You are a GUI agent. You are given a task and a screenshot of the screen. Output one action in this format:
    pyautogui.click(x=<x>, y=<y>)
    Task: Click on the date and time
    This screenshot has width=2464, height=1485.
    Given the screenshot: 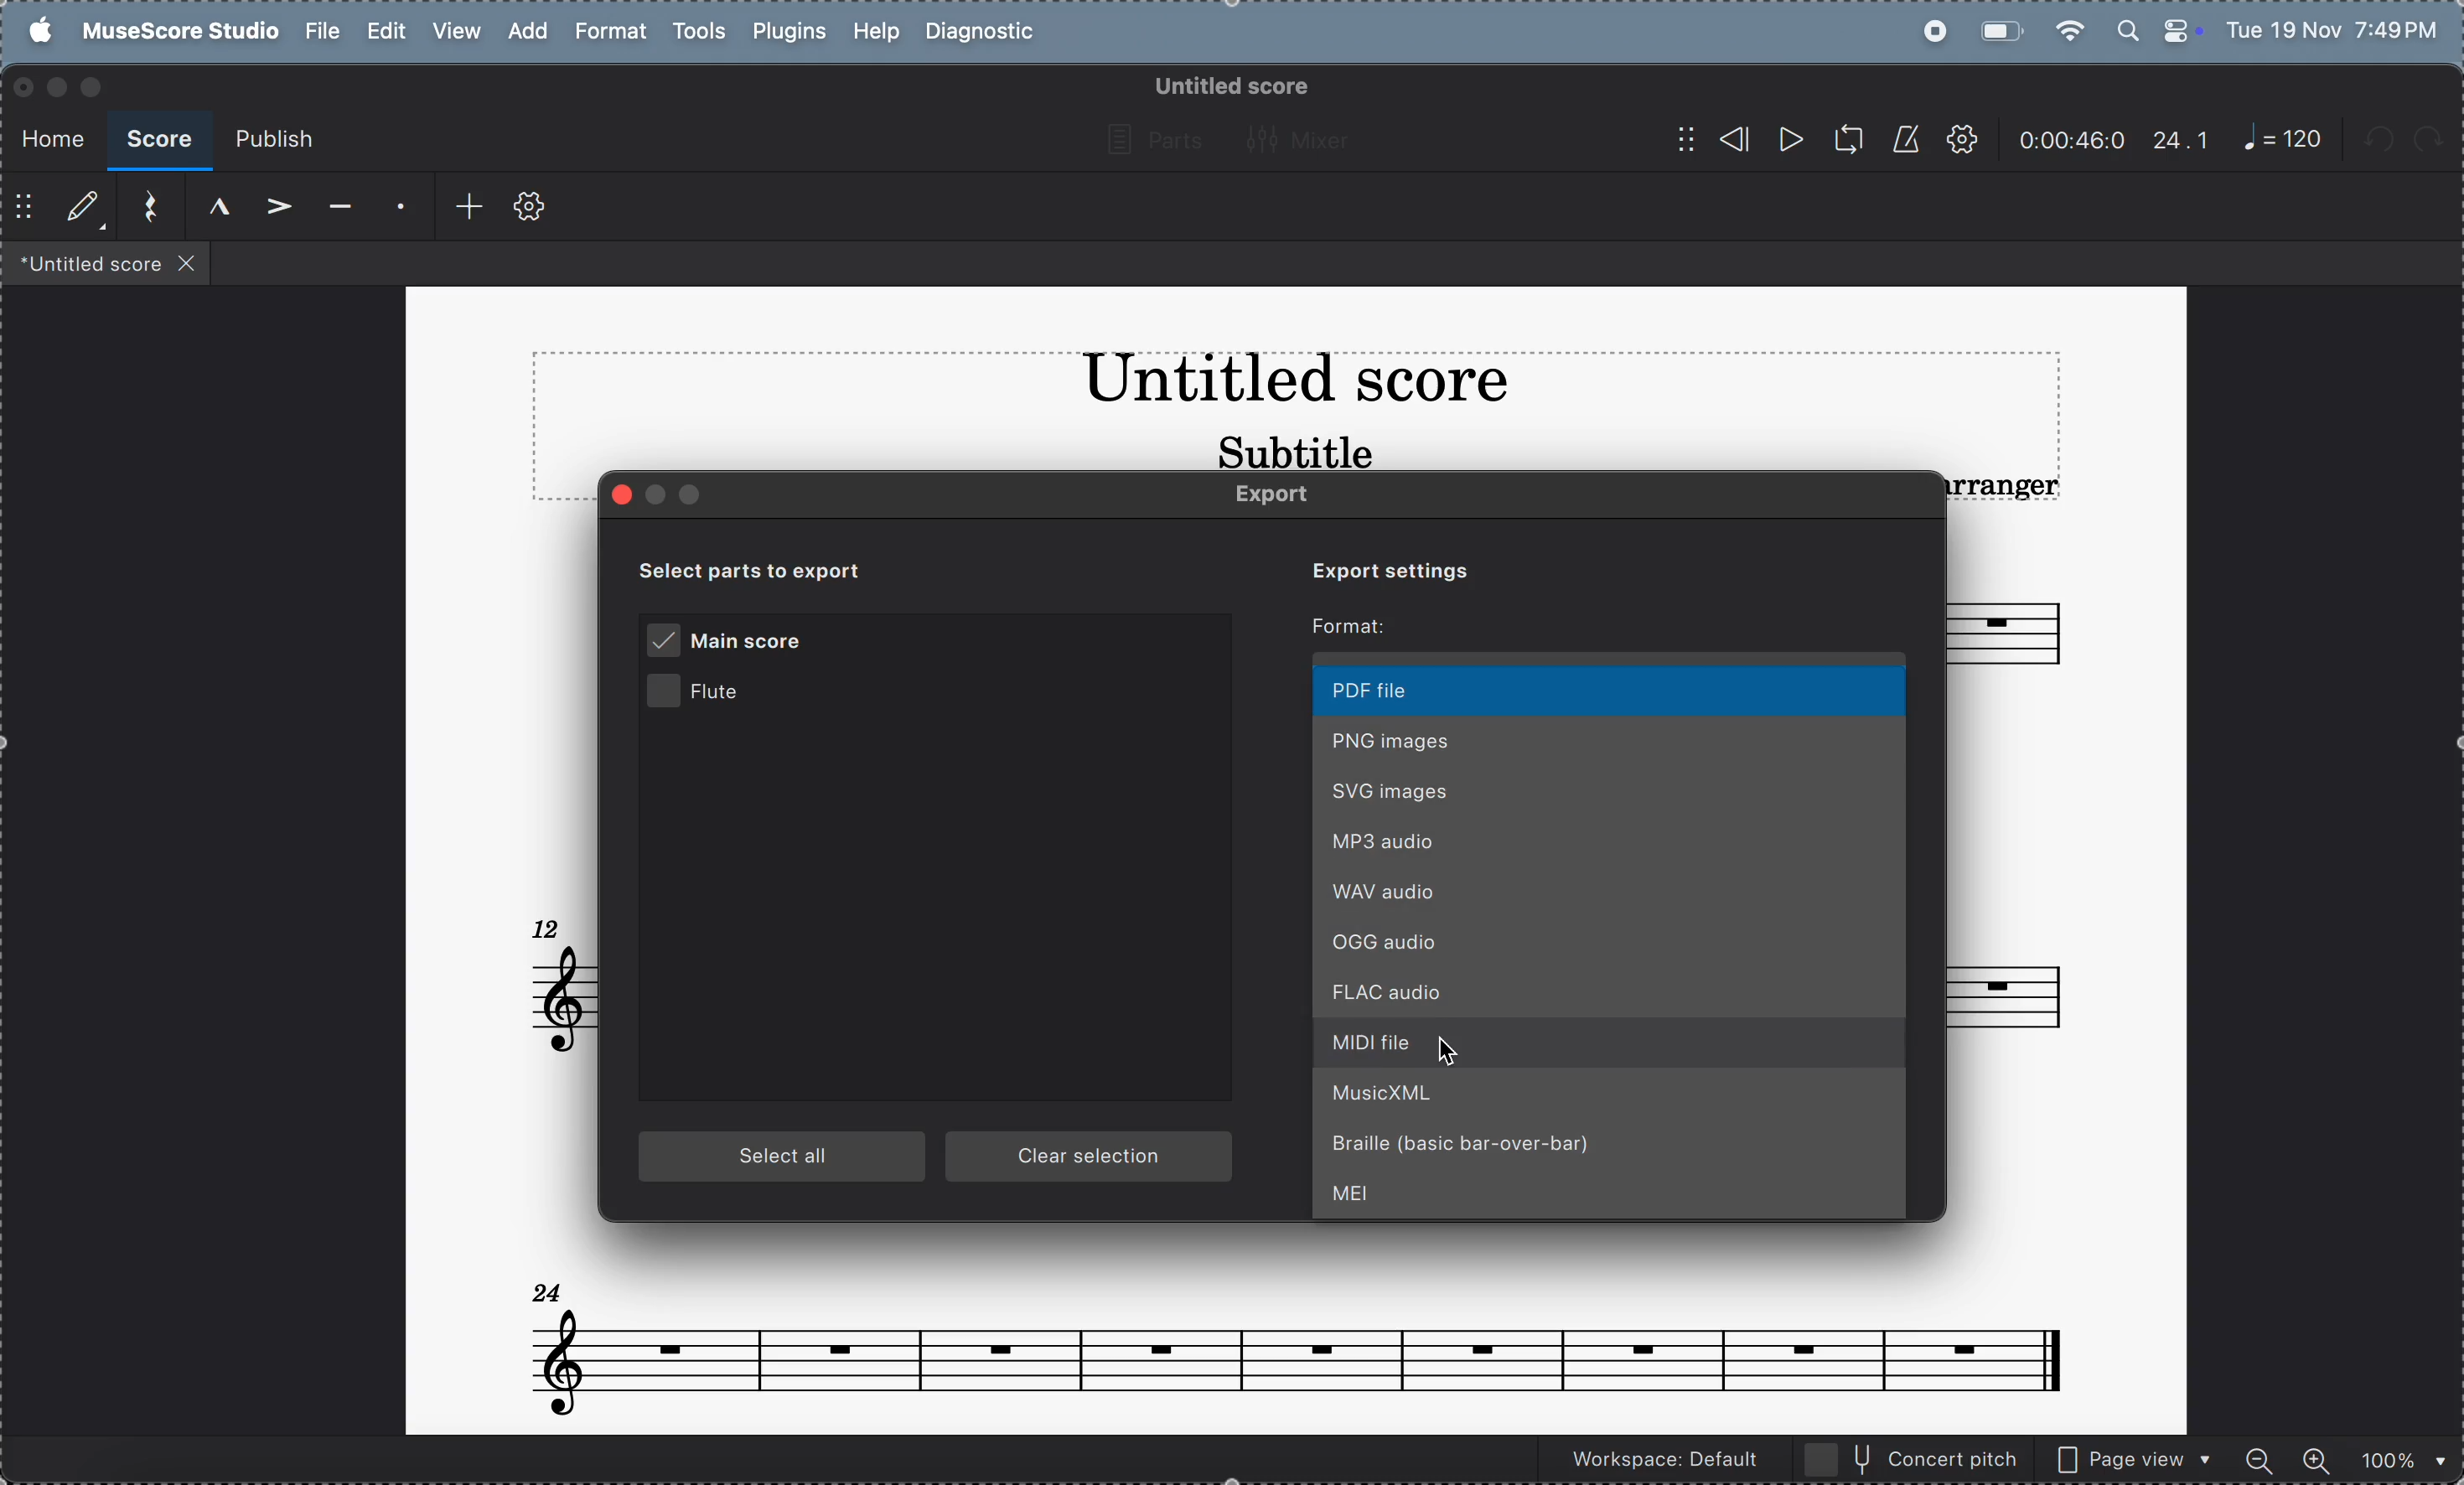 What is the action you would take?
    pyautogui.click(x=2334, y=28)
    